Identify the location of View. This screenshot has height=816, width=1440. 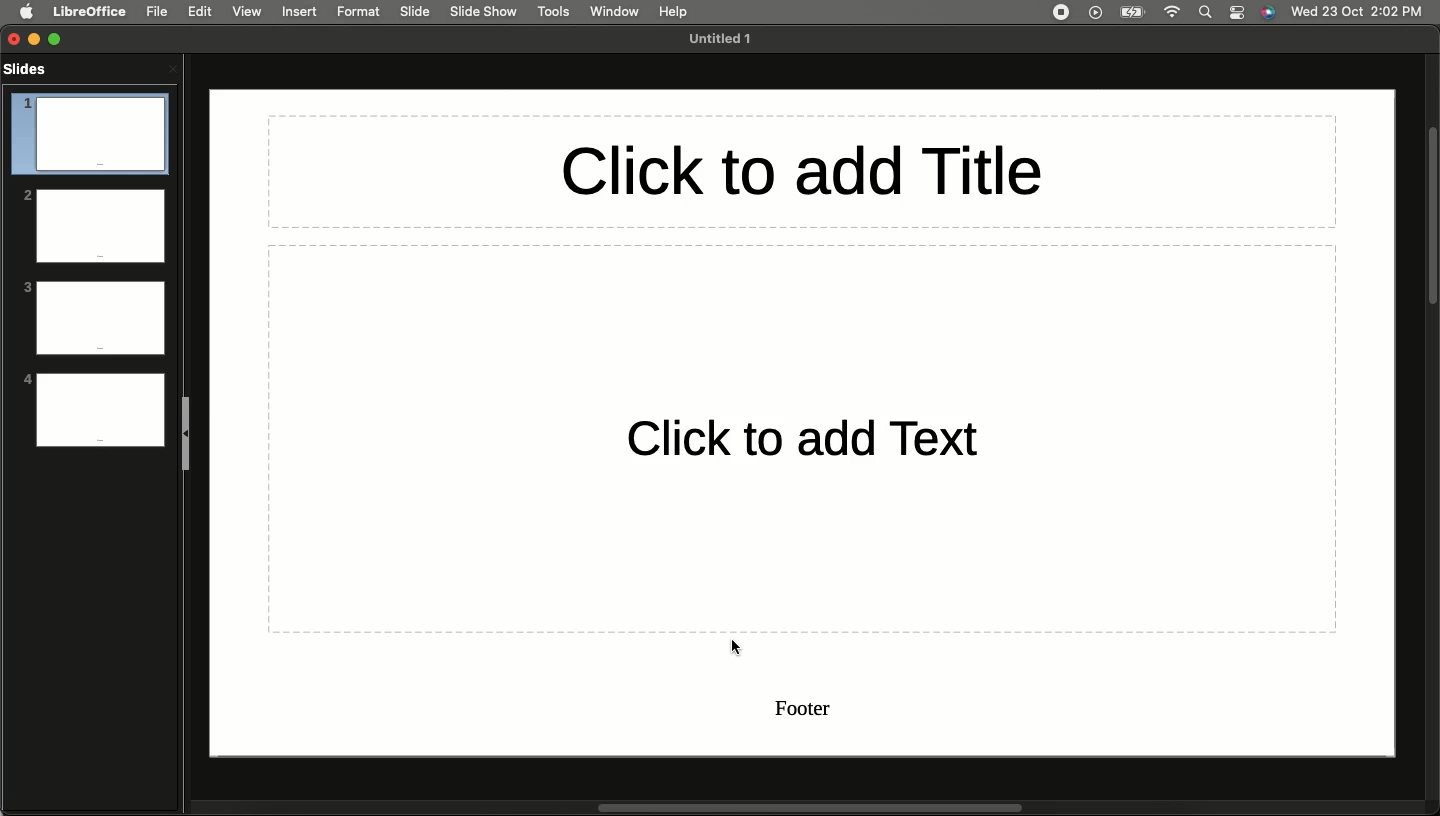
(246, 11).